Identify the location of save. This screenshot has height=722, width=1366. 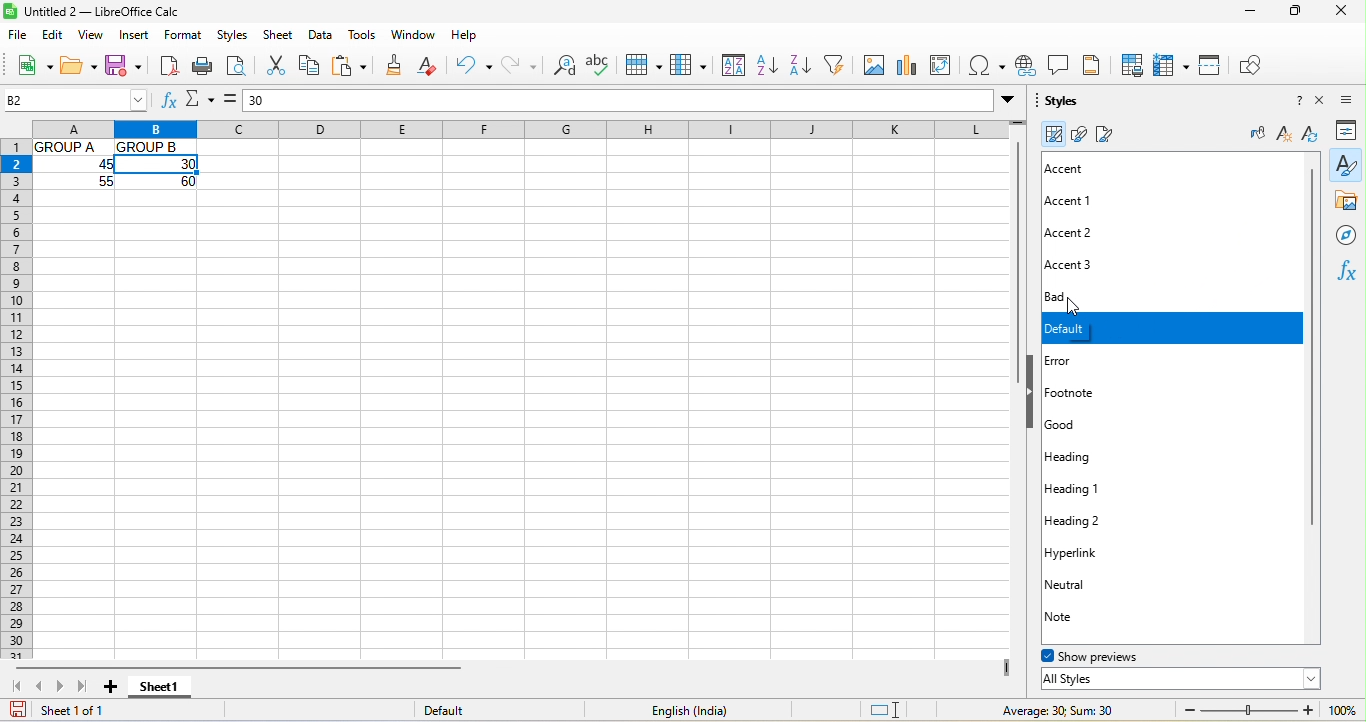
(124, 65).